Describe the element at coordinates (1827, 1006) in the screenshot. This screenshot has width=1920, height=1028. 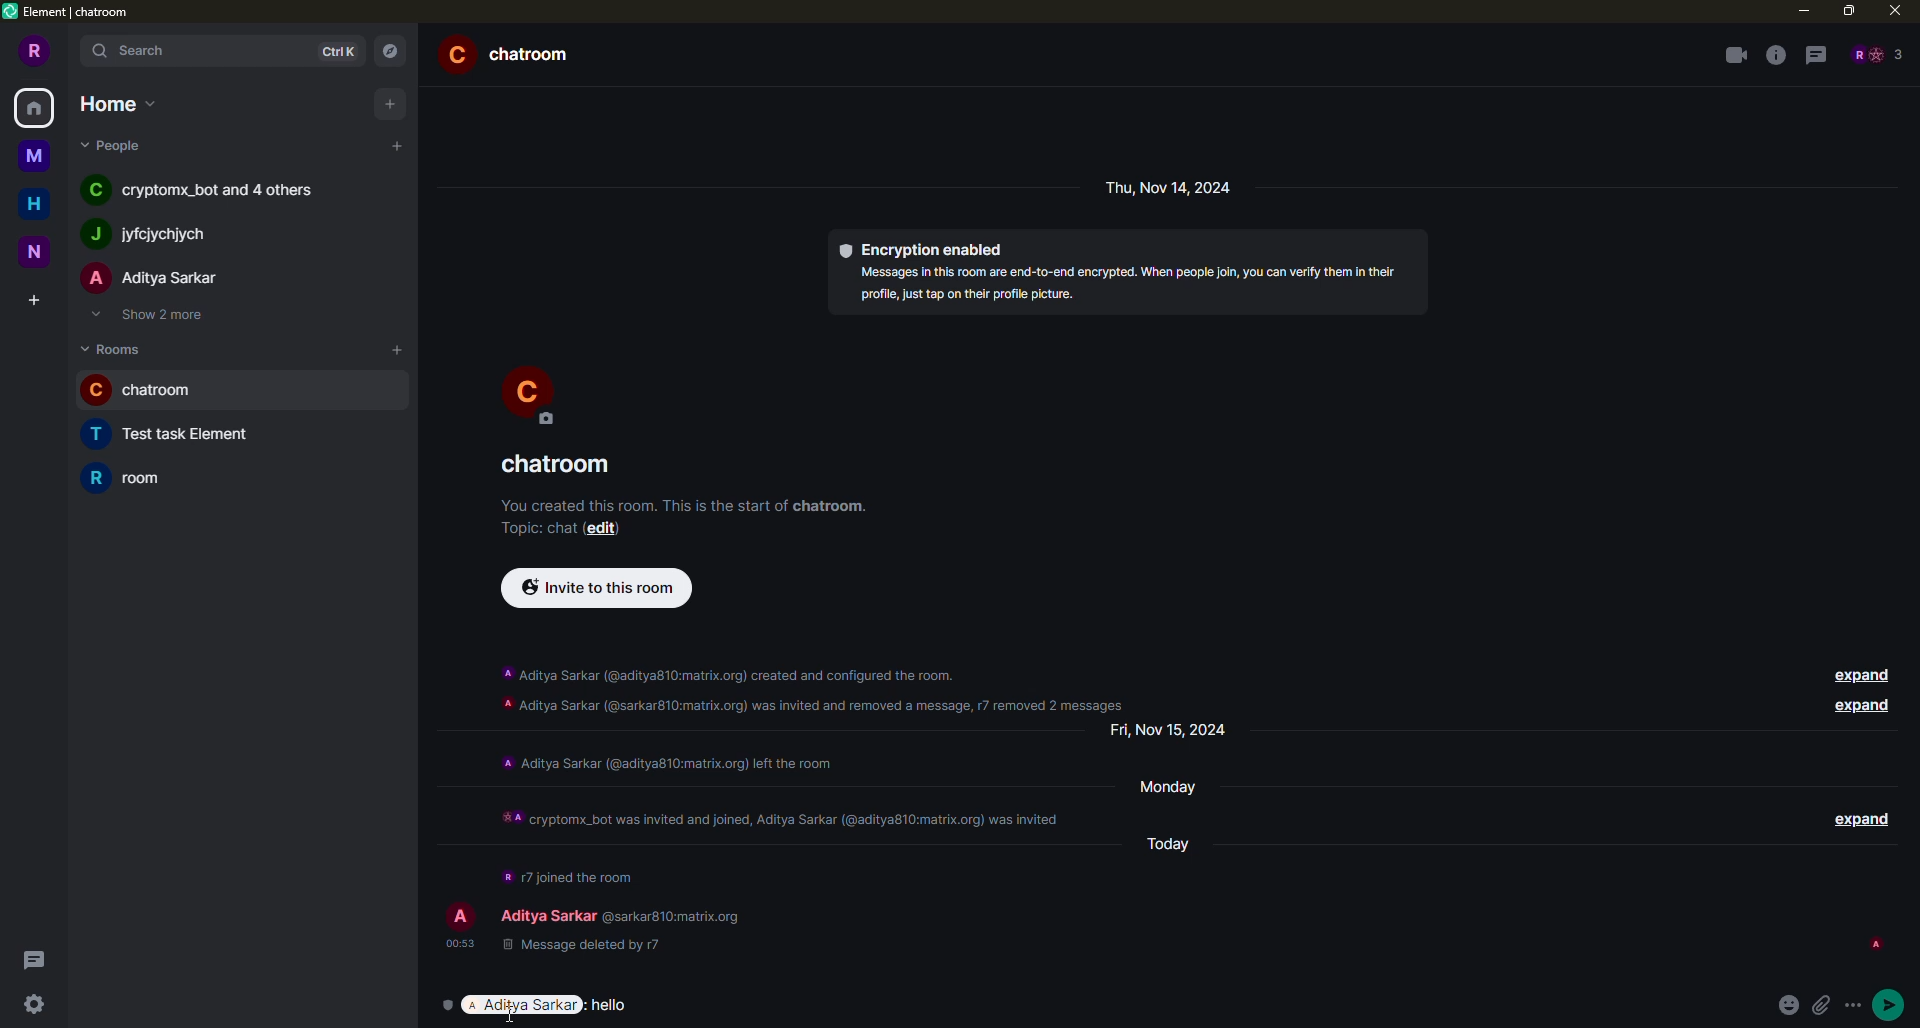
I see `attach` at that location.